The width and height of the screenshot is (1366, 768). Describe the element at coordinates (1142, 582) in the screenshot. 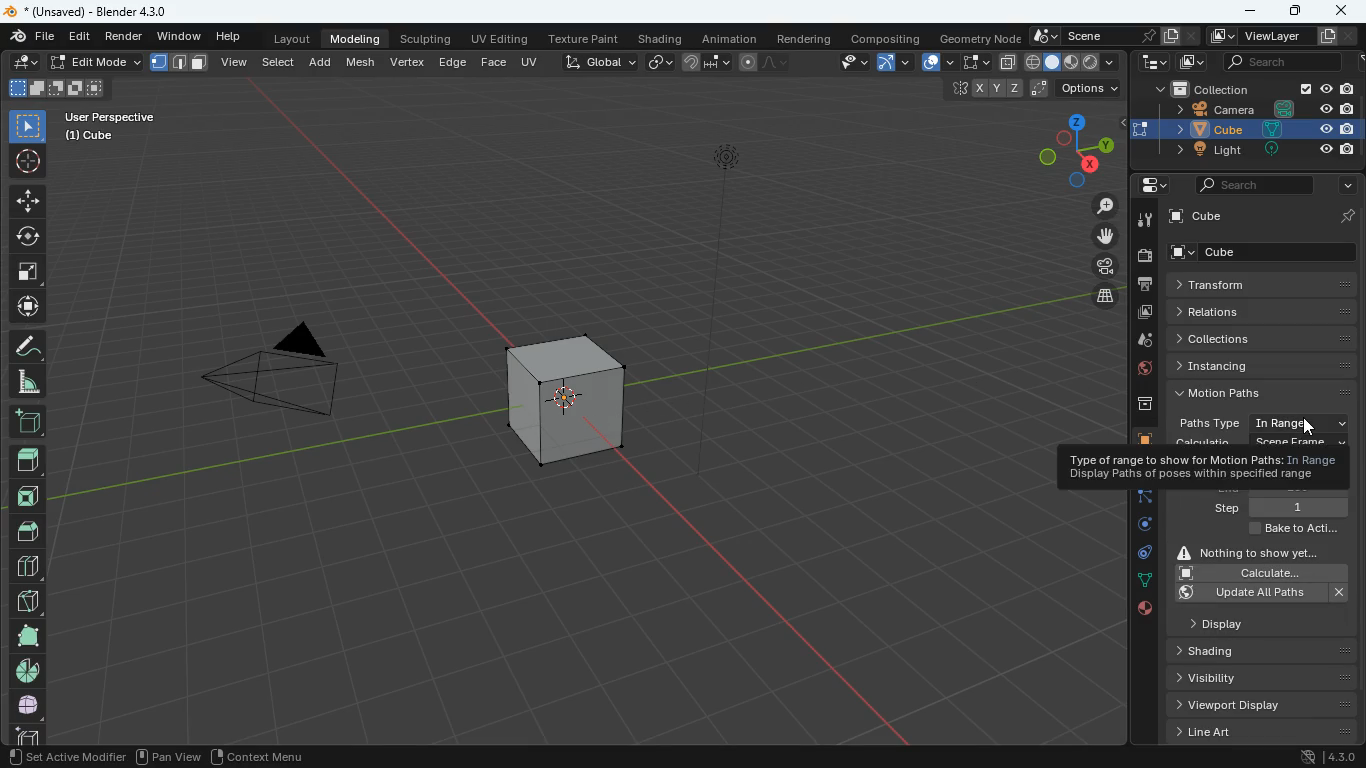

I see `dots` at that location.